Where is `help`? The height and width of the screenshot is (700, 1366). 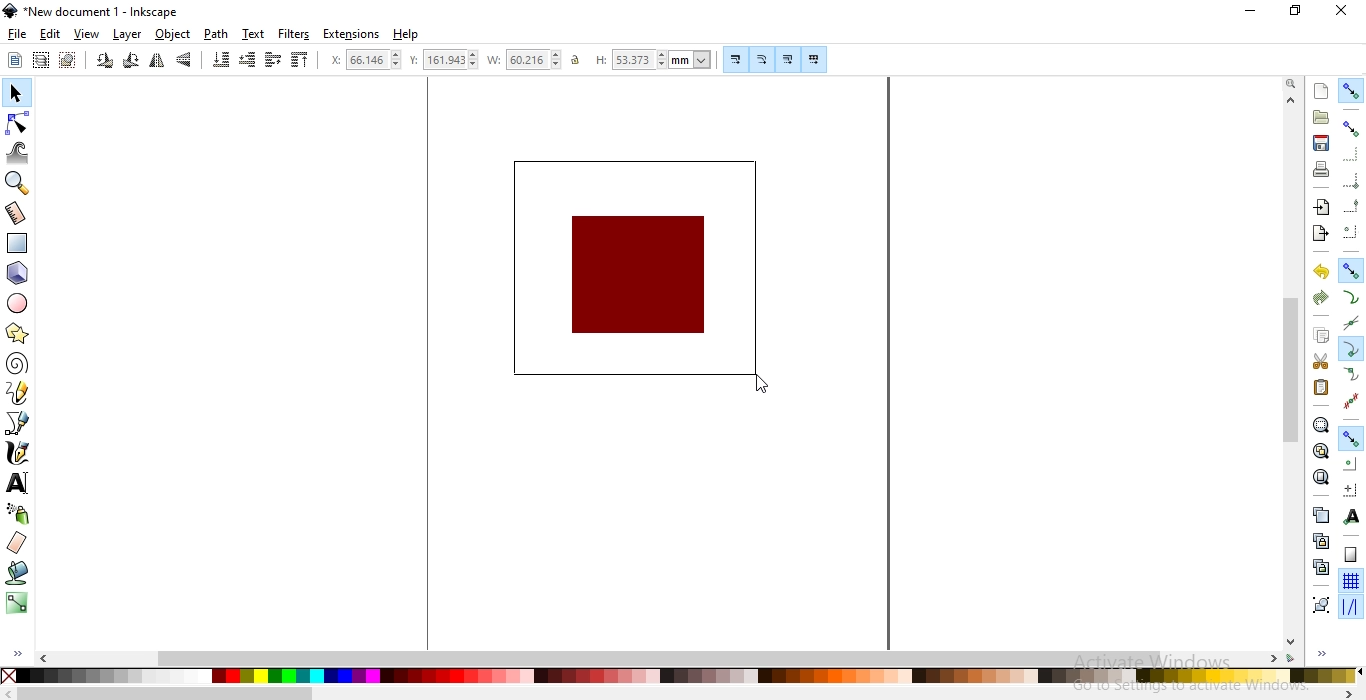
help is located at coordinates (406, 35).